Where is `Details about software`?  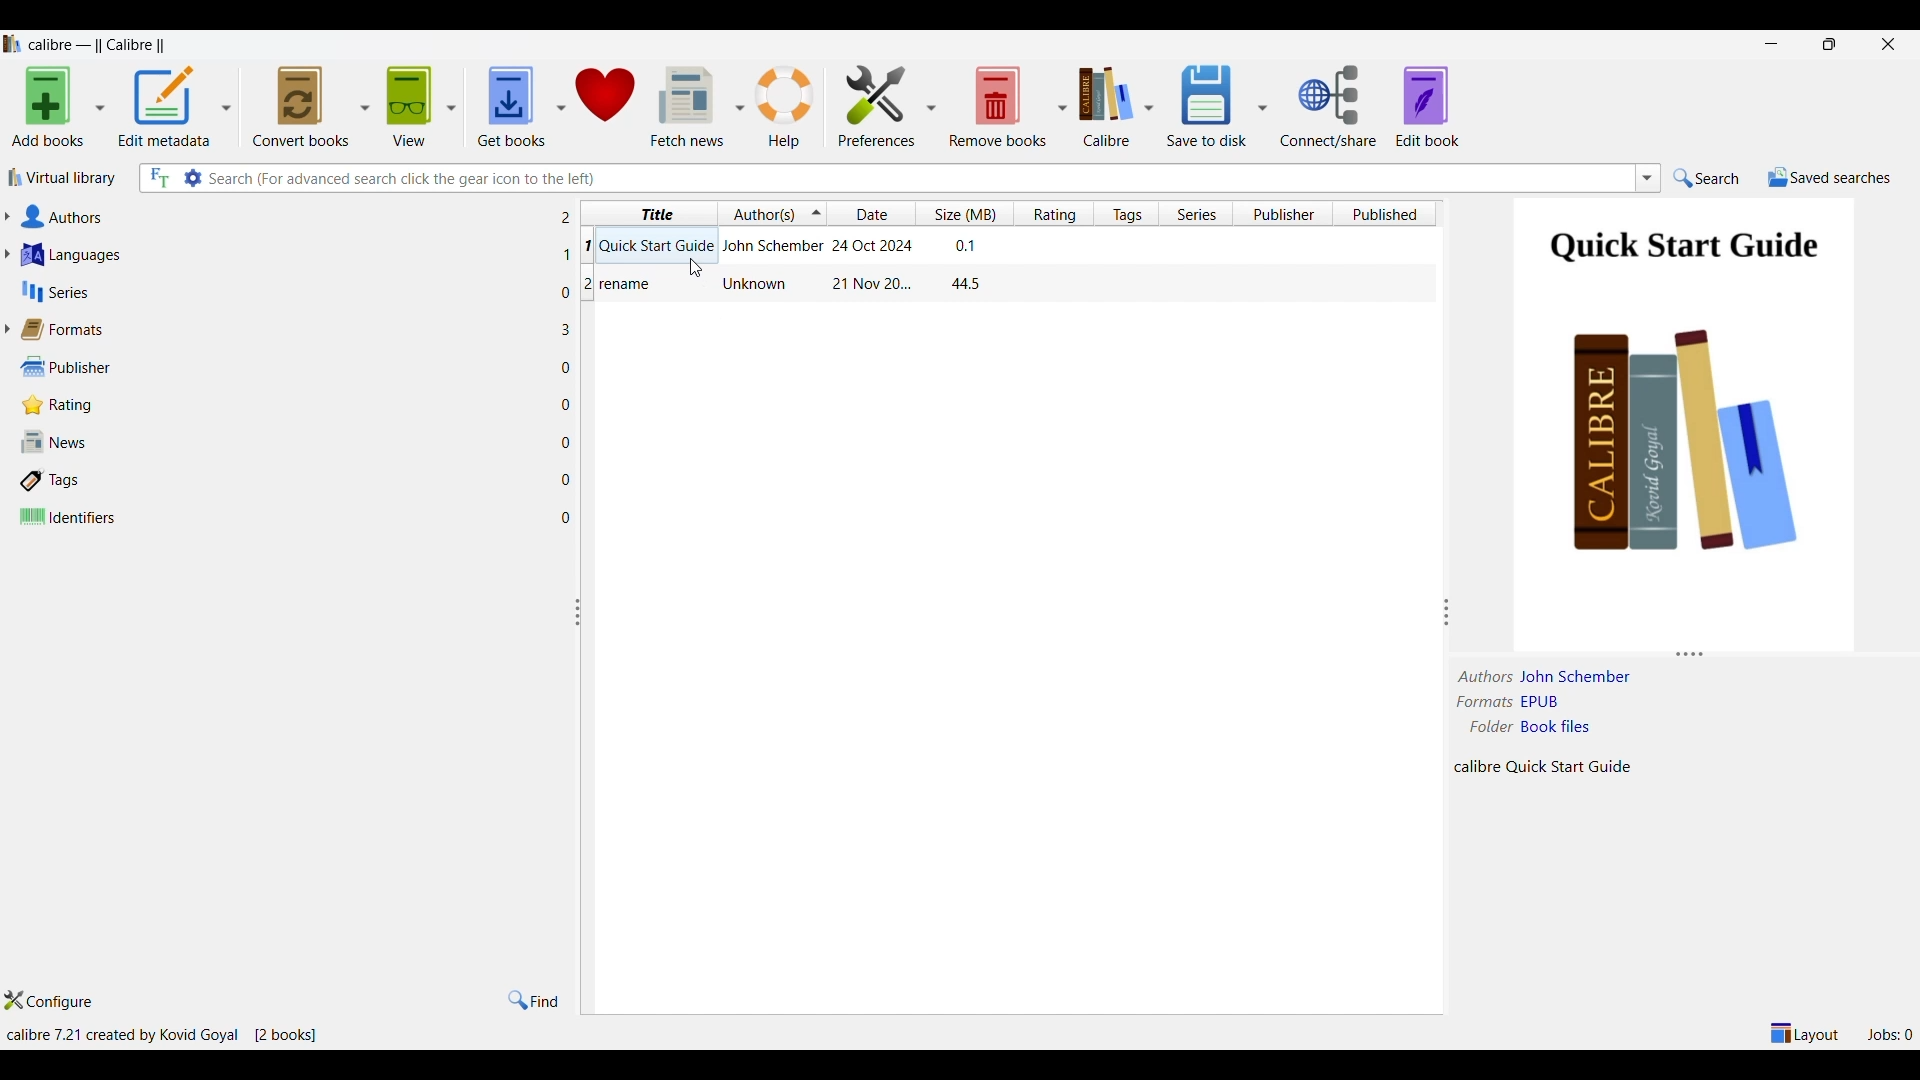
Details about software is located at coordinates (165, 1036).